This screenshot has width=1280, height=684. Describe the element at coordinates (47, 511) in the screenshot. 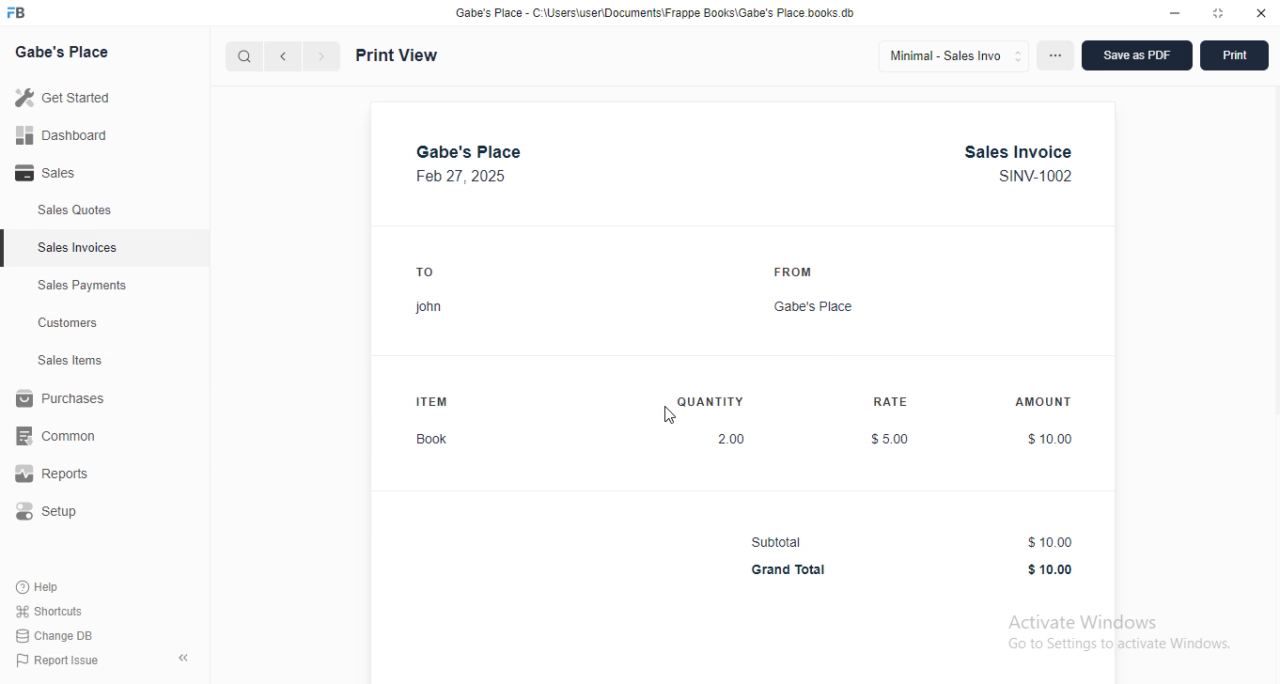

I see `setup` at that location.